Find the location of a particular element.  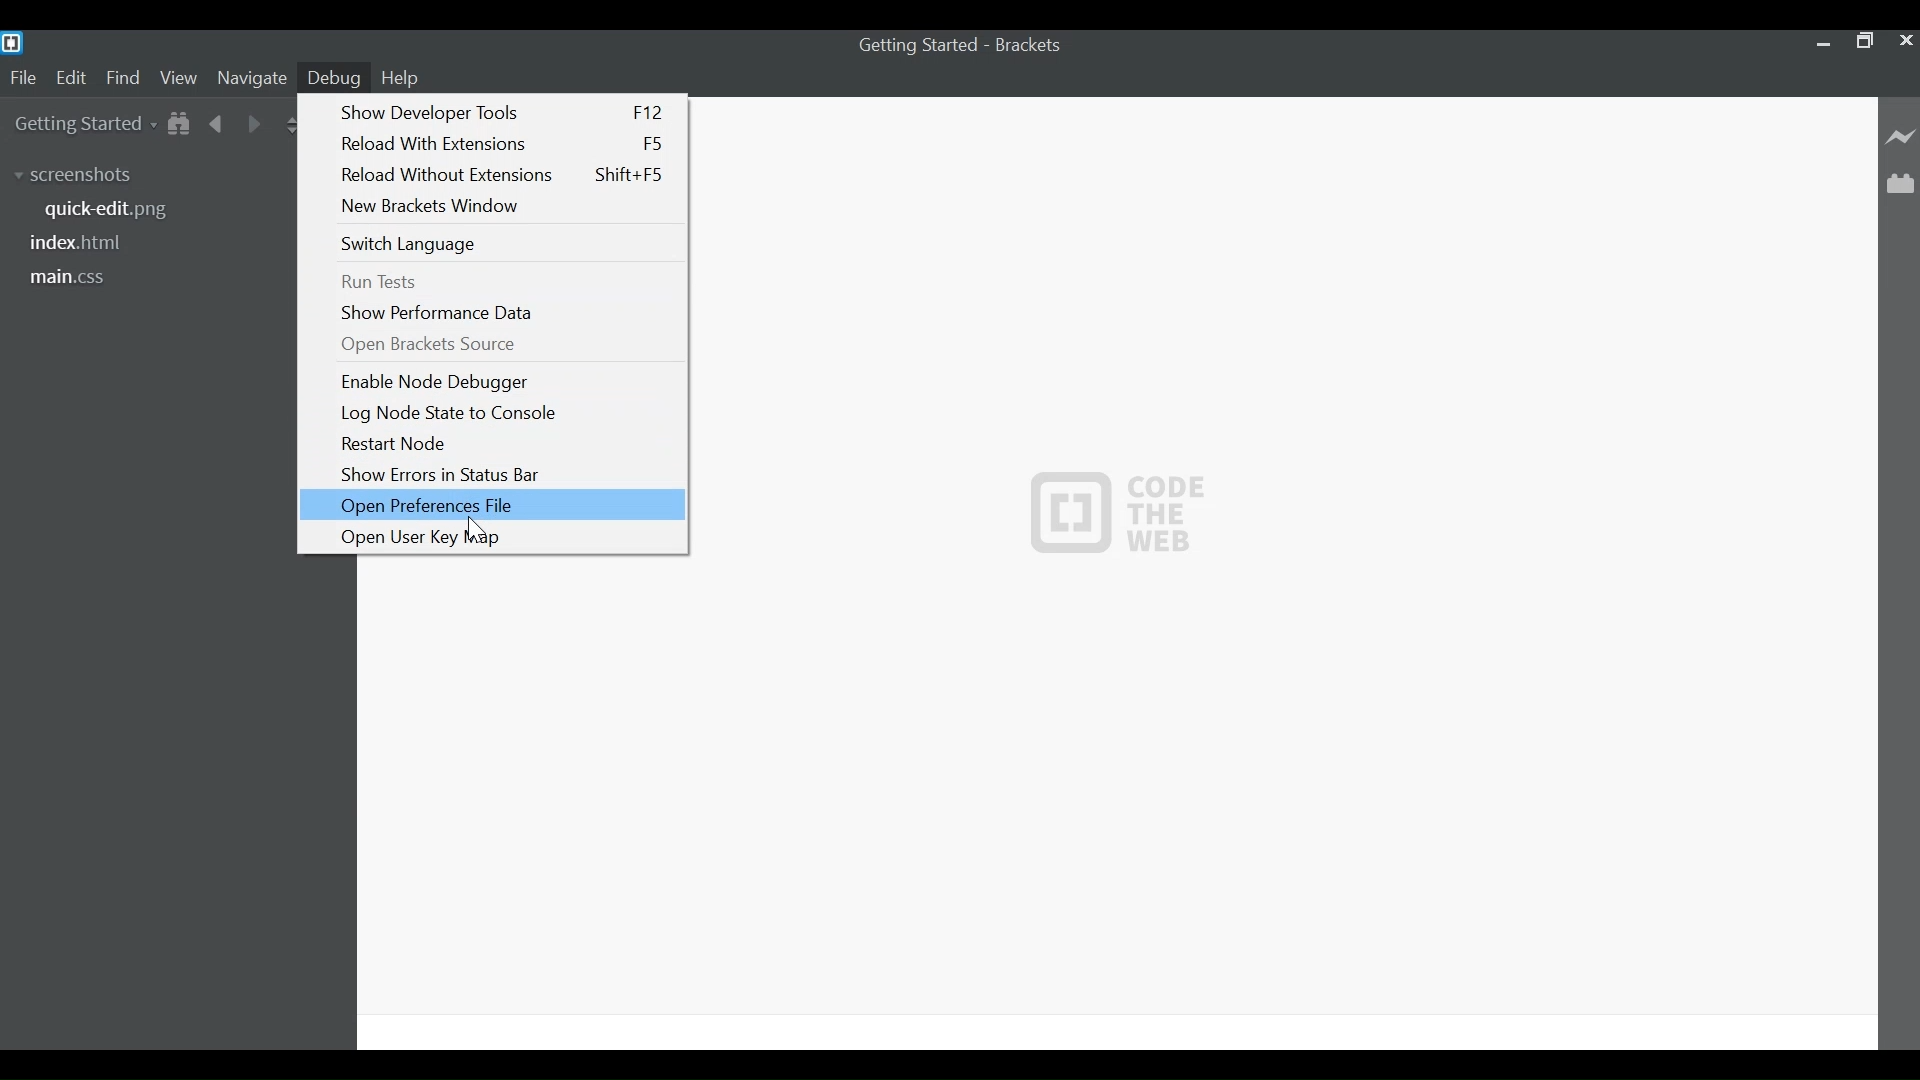

Switch Language is located at coordinates (422, 245).